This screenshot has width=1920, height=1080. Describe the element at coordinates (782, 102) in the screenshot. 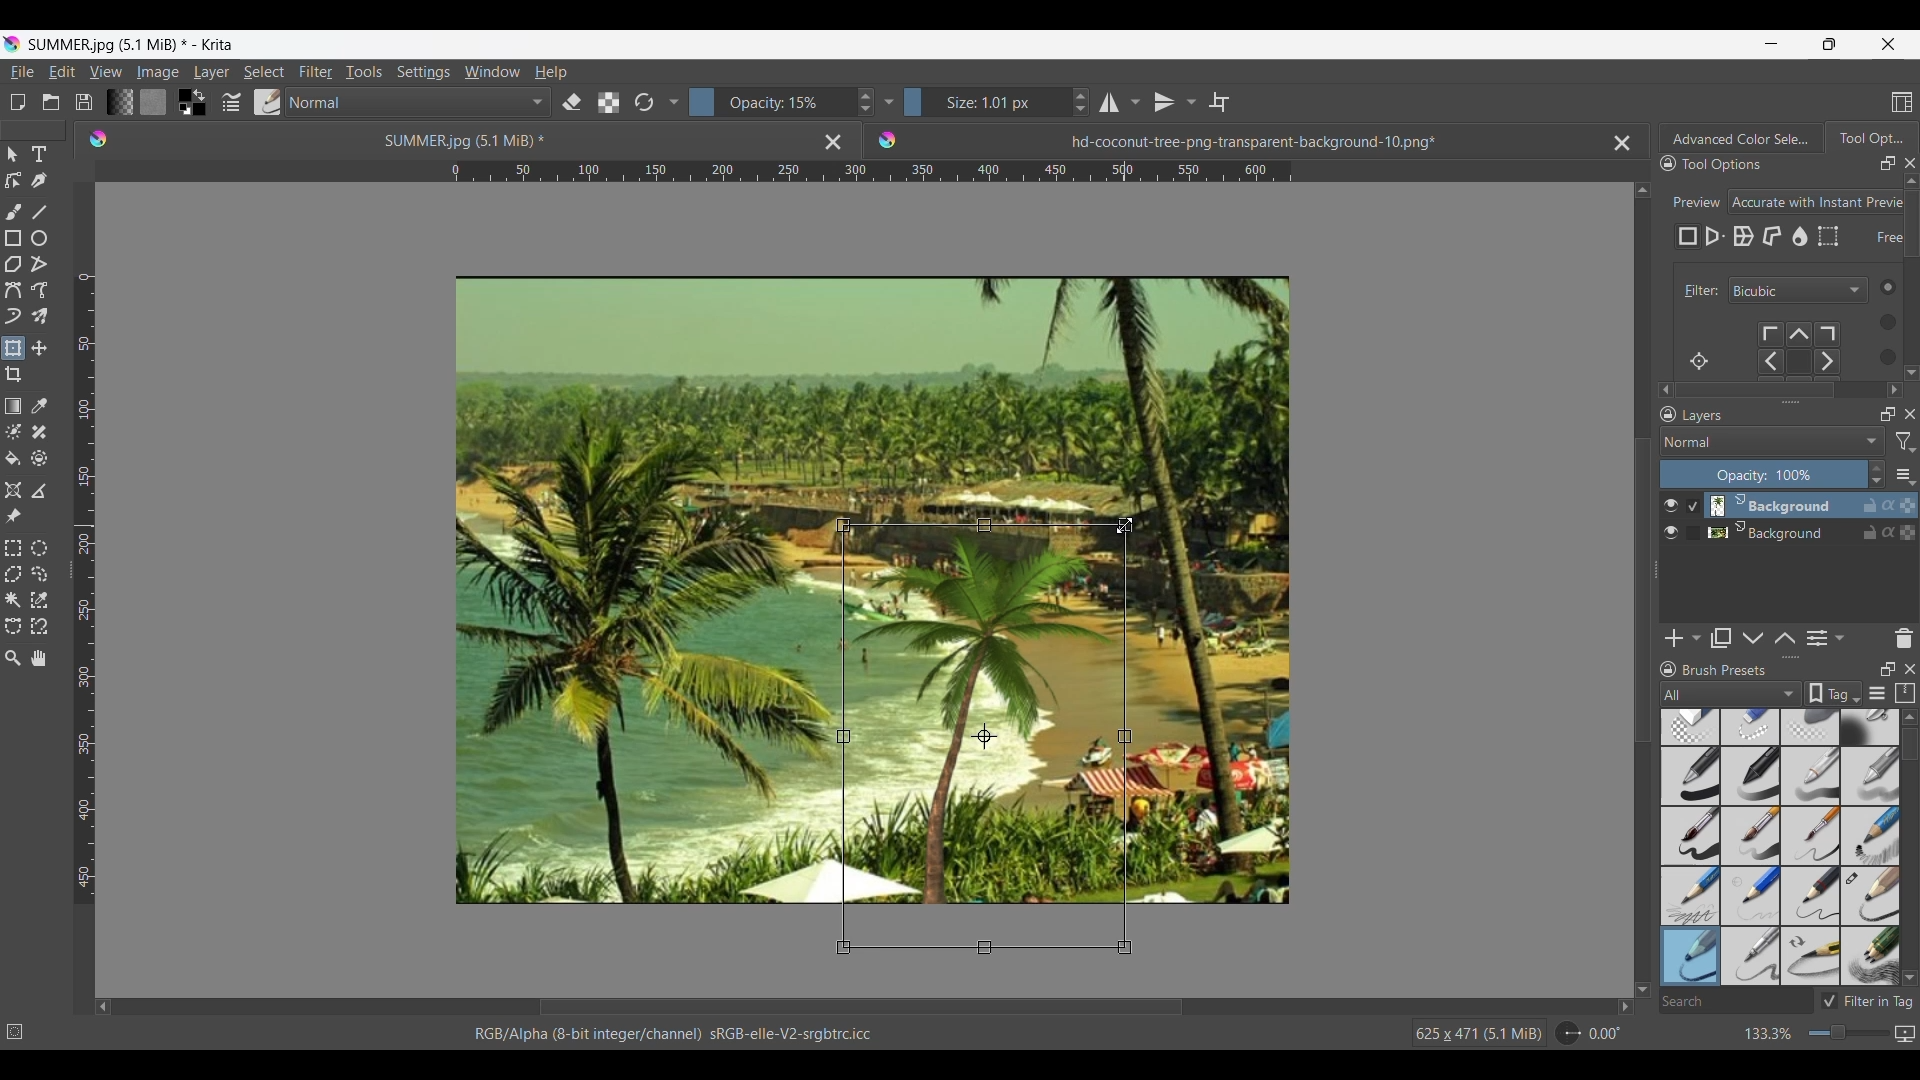

I see `Increase/Decrease opacity` at that location.